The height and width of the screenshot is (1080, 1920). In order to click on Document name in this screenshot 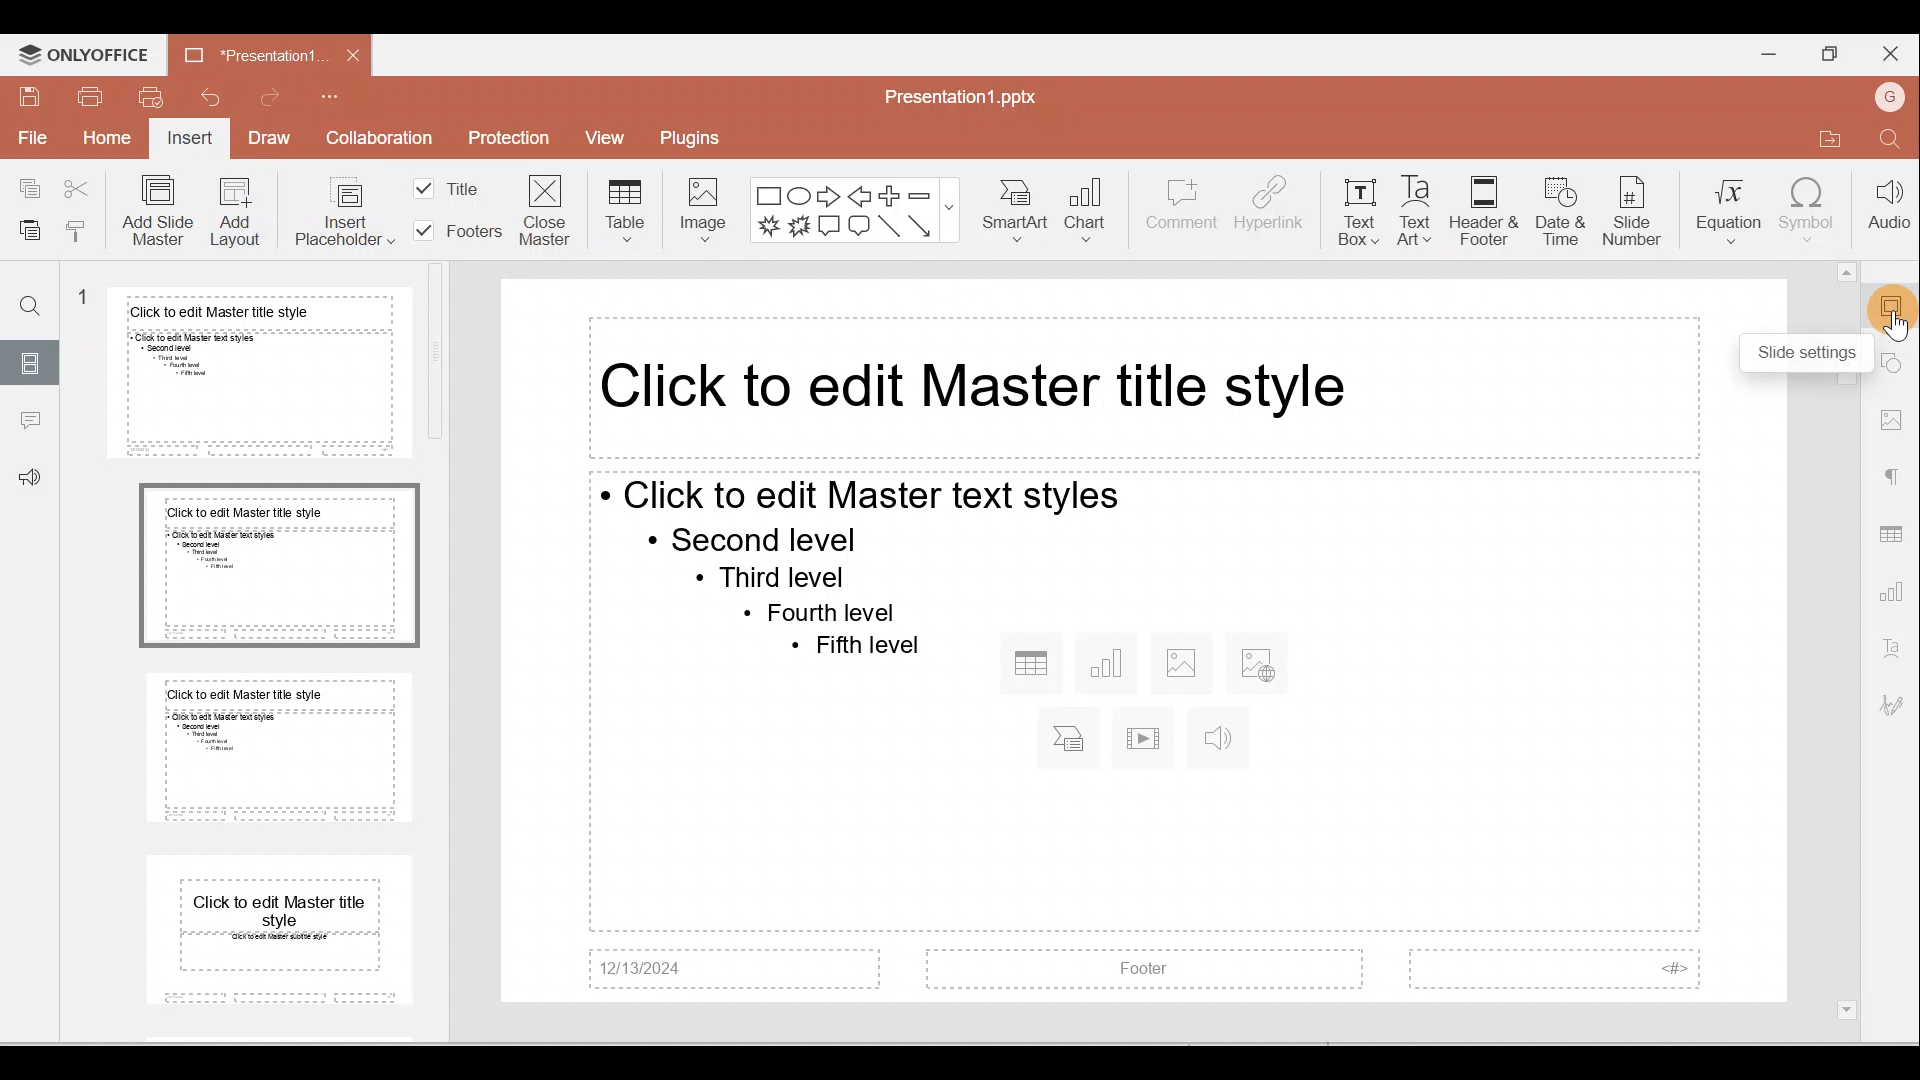, I will do `click(961, 92)`.